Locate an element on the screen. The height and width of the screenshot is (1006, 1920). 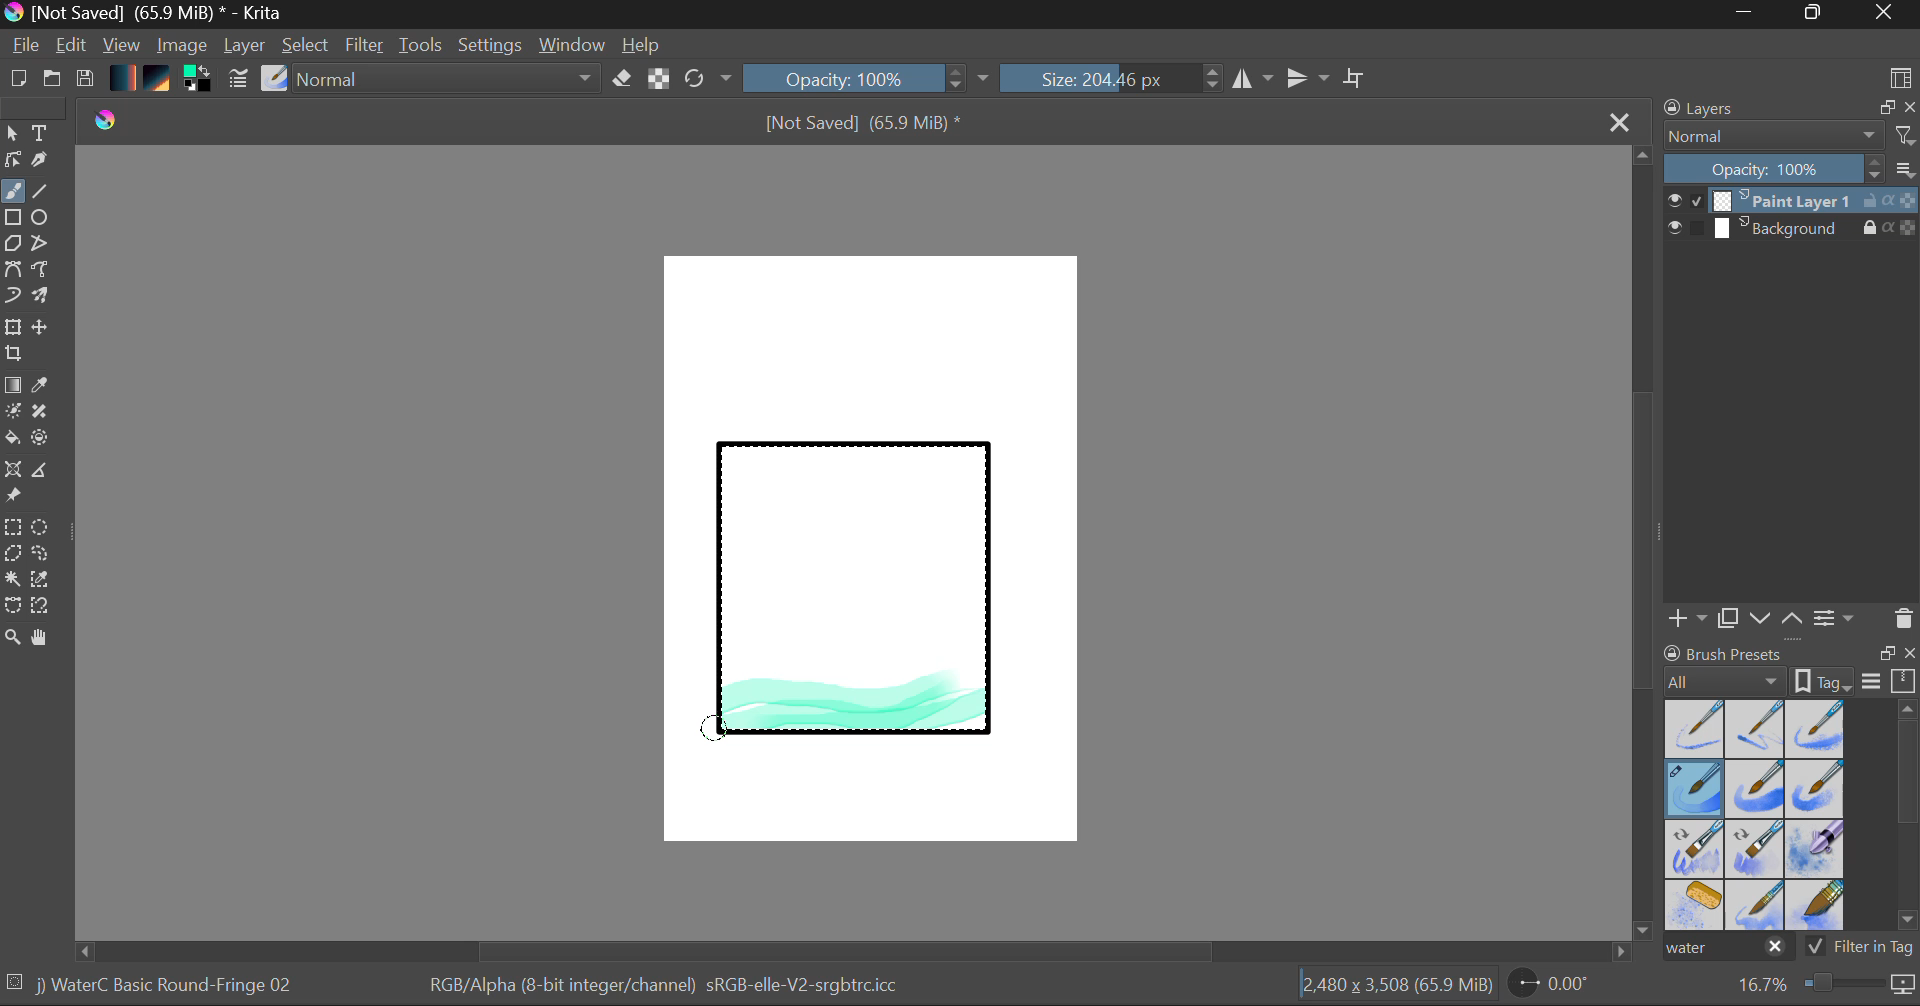
Open is located at coordinates (54, 81).